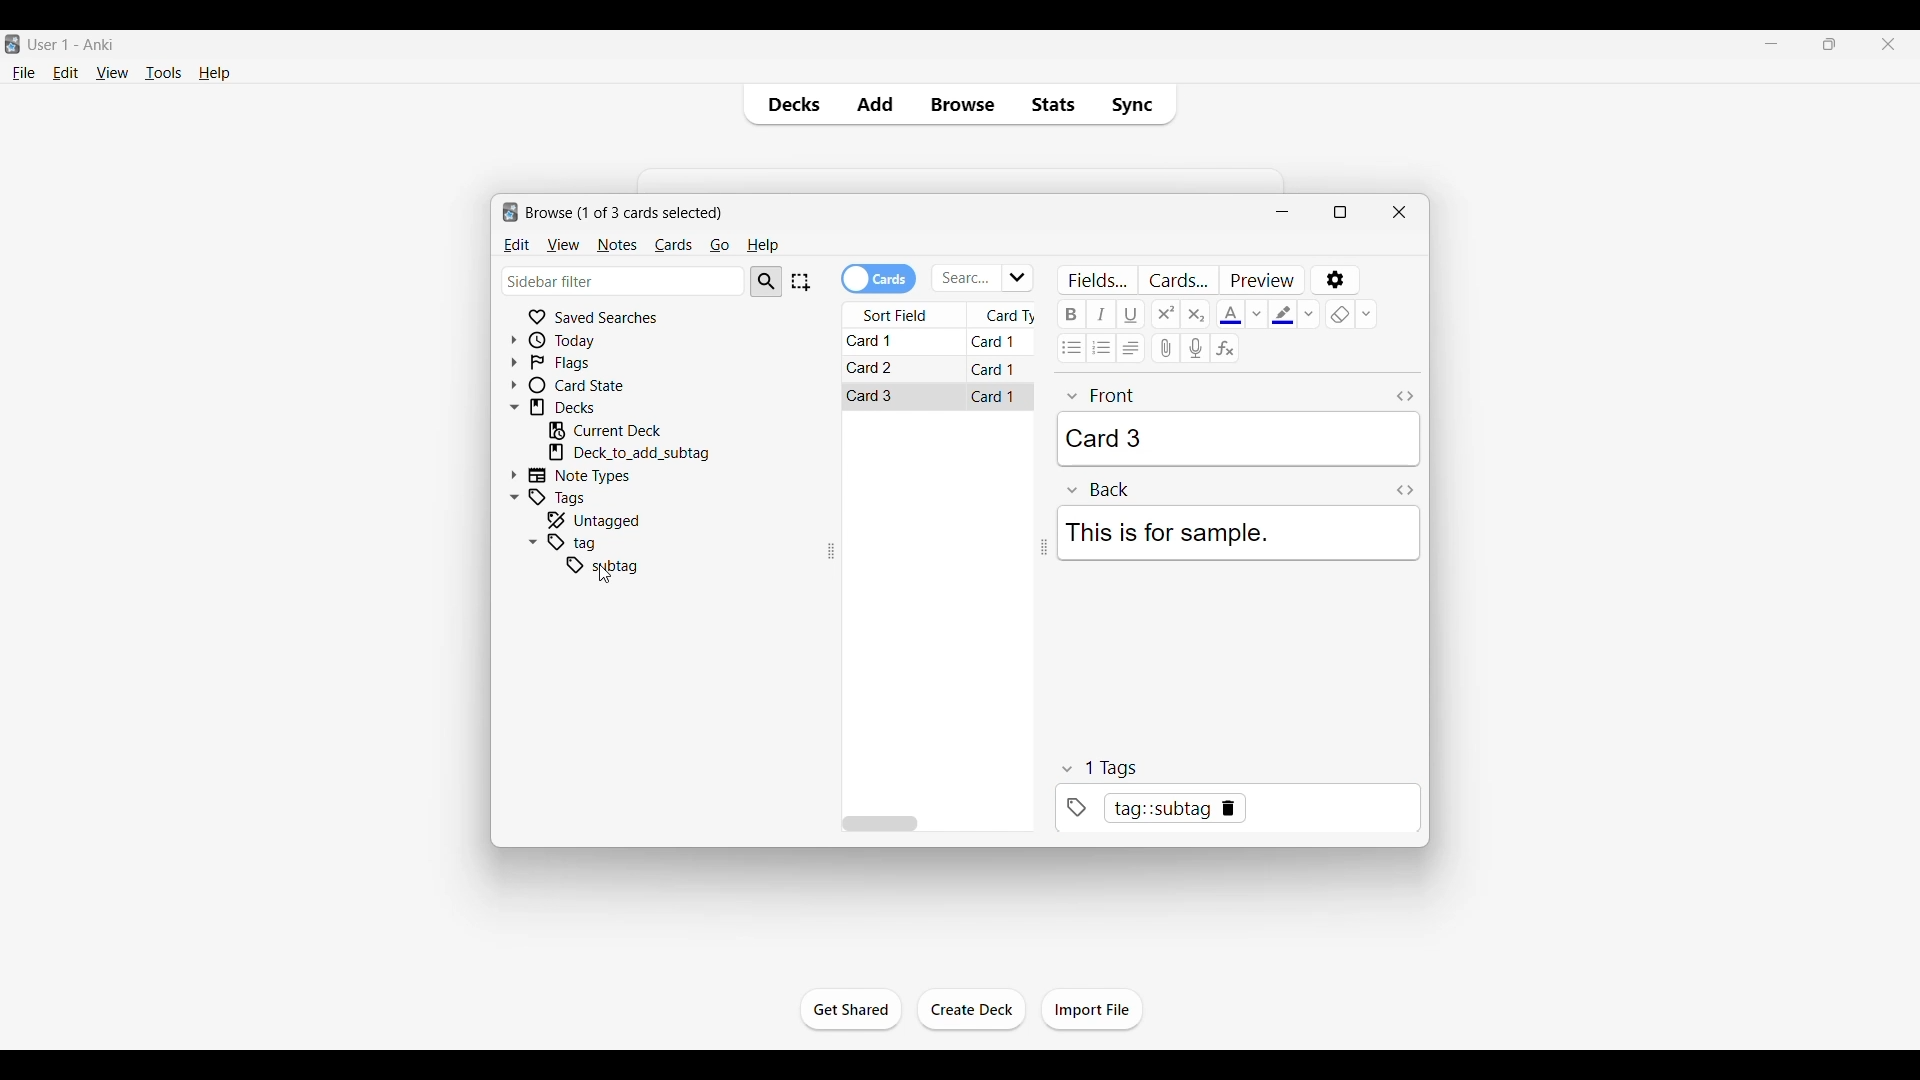 The width and height of the screenshot is (1920, 1080). I want to click on Underline text, so click(1131, 314).